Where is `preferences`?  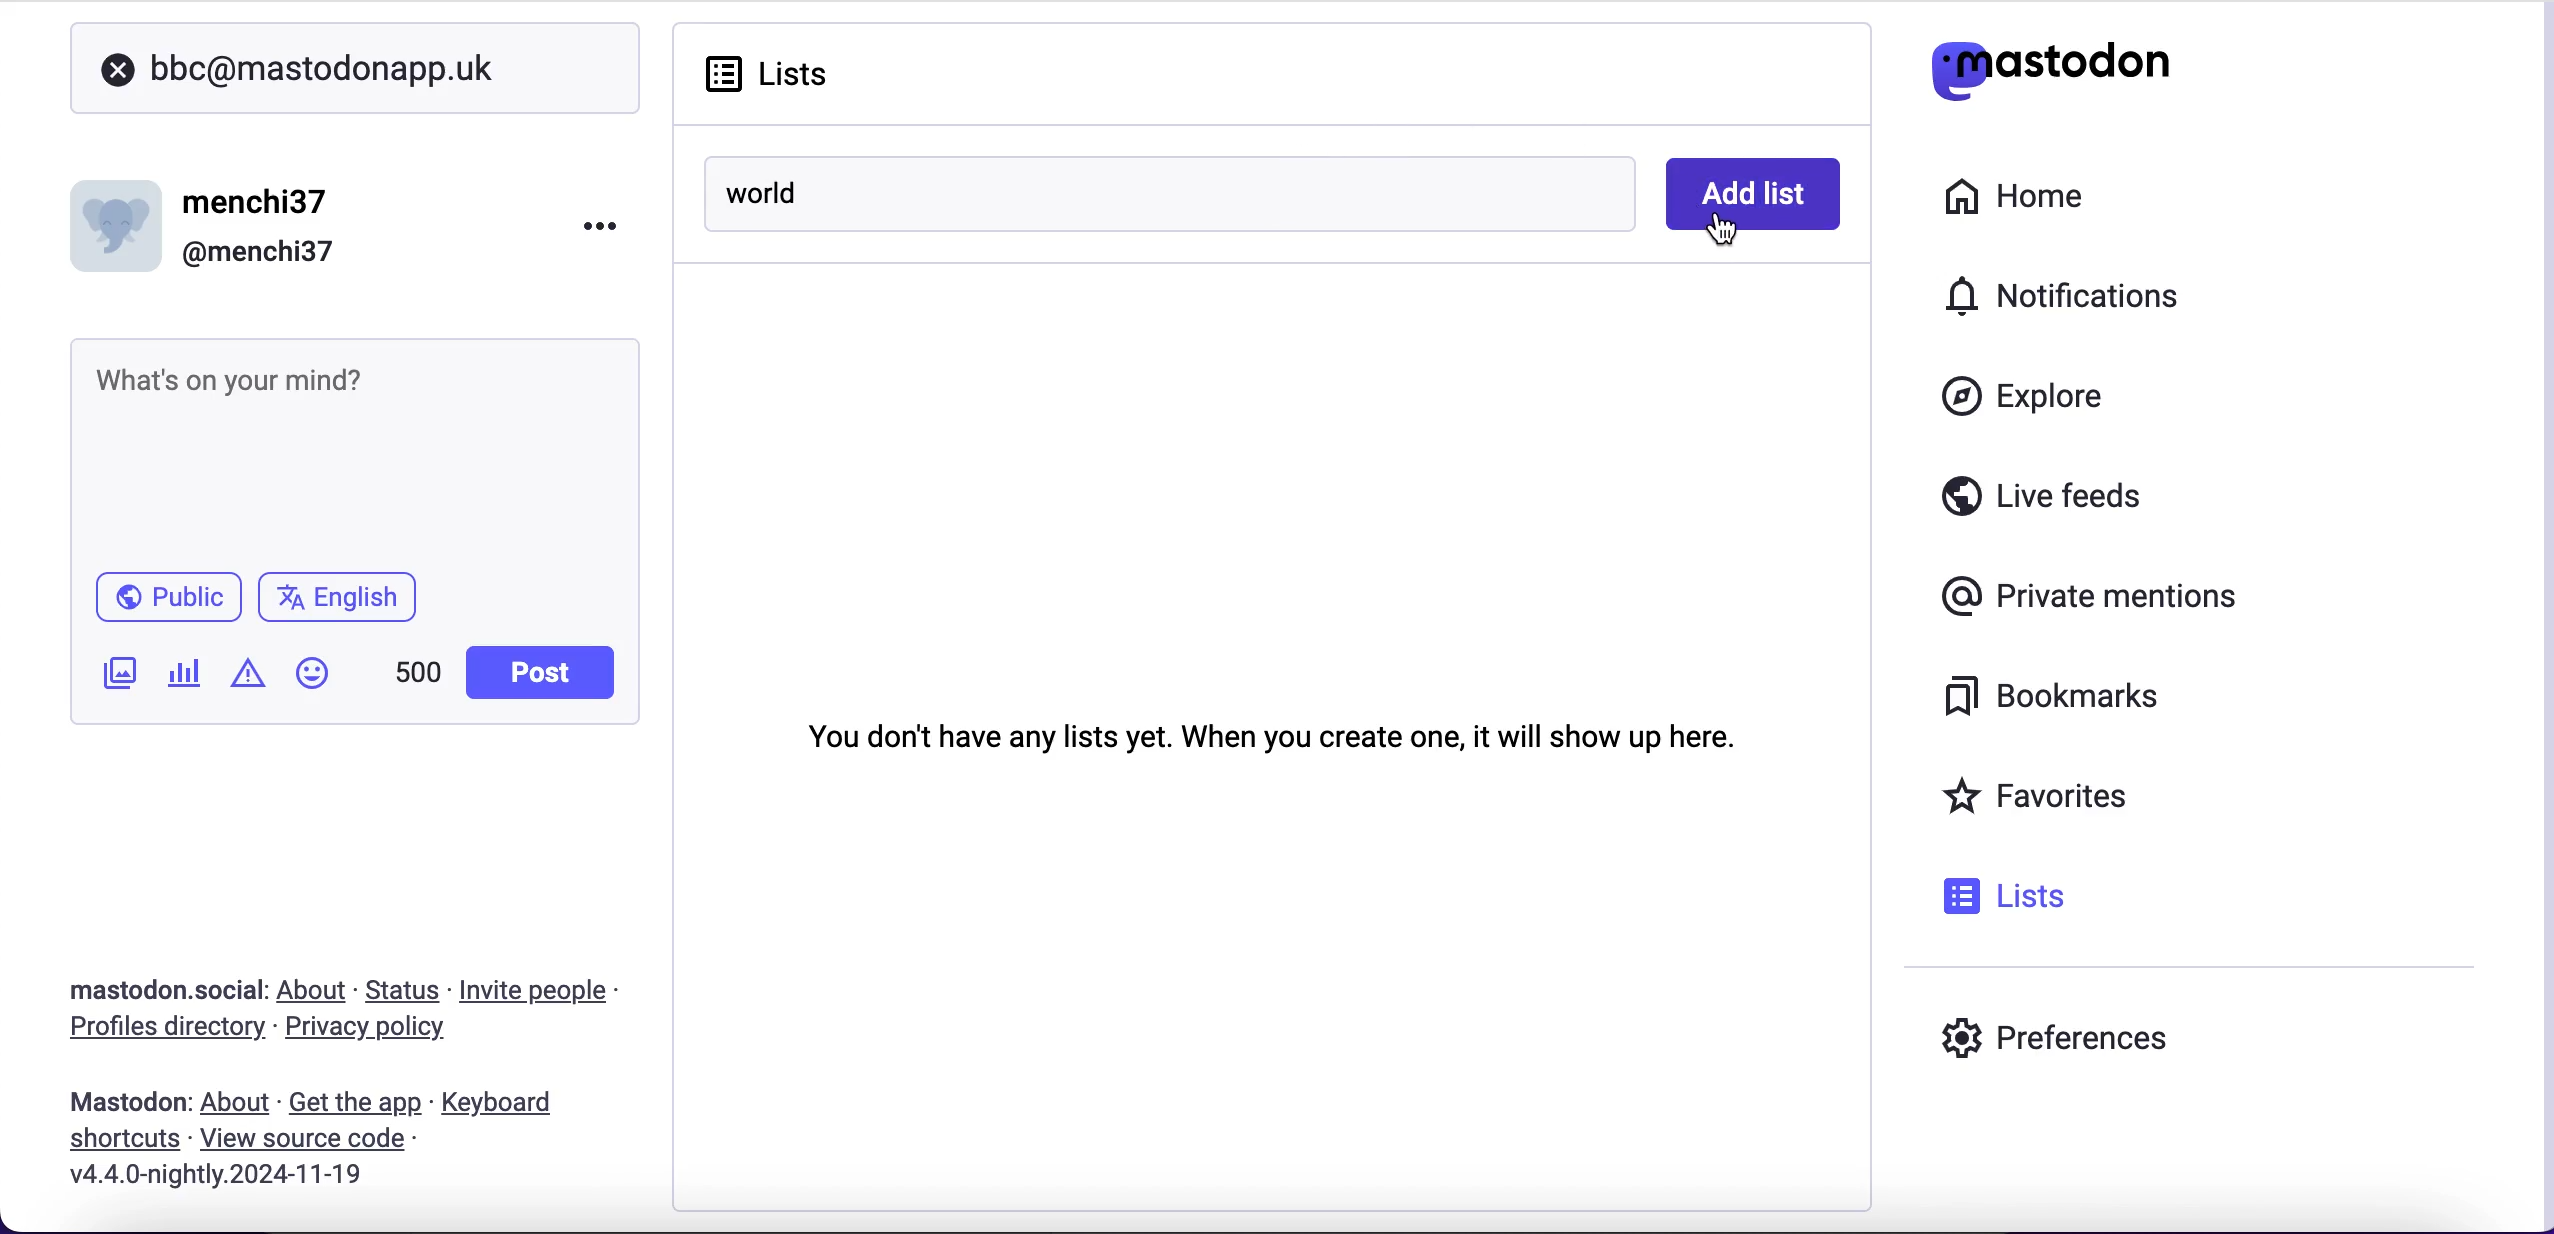 preferences is located at coordinates (2056, 1037).